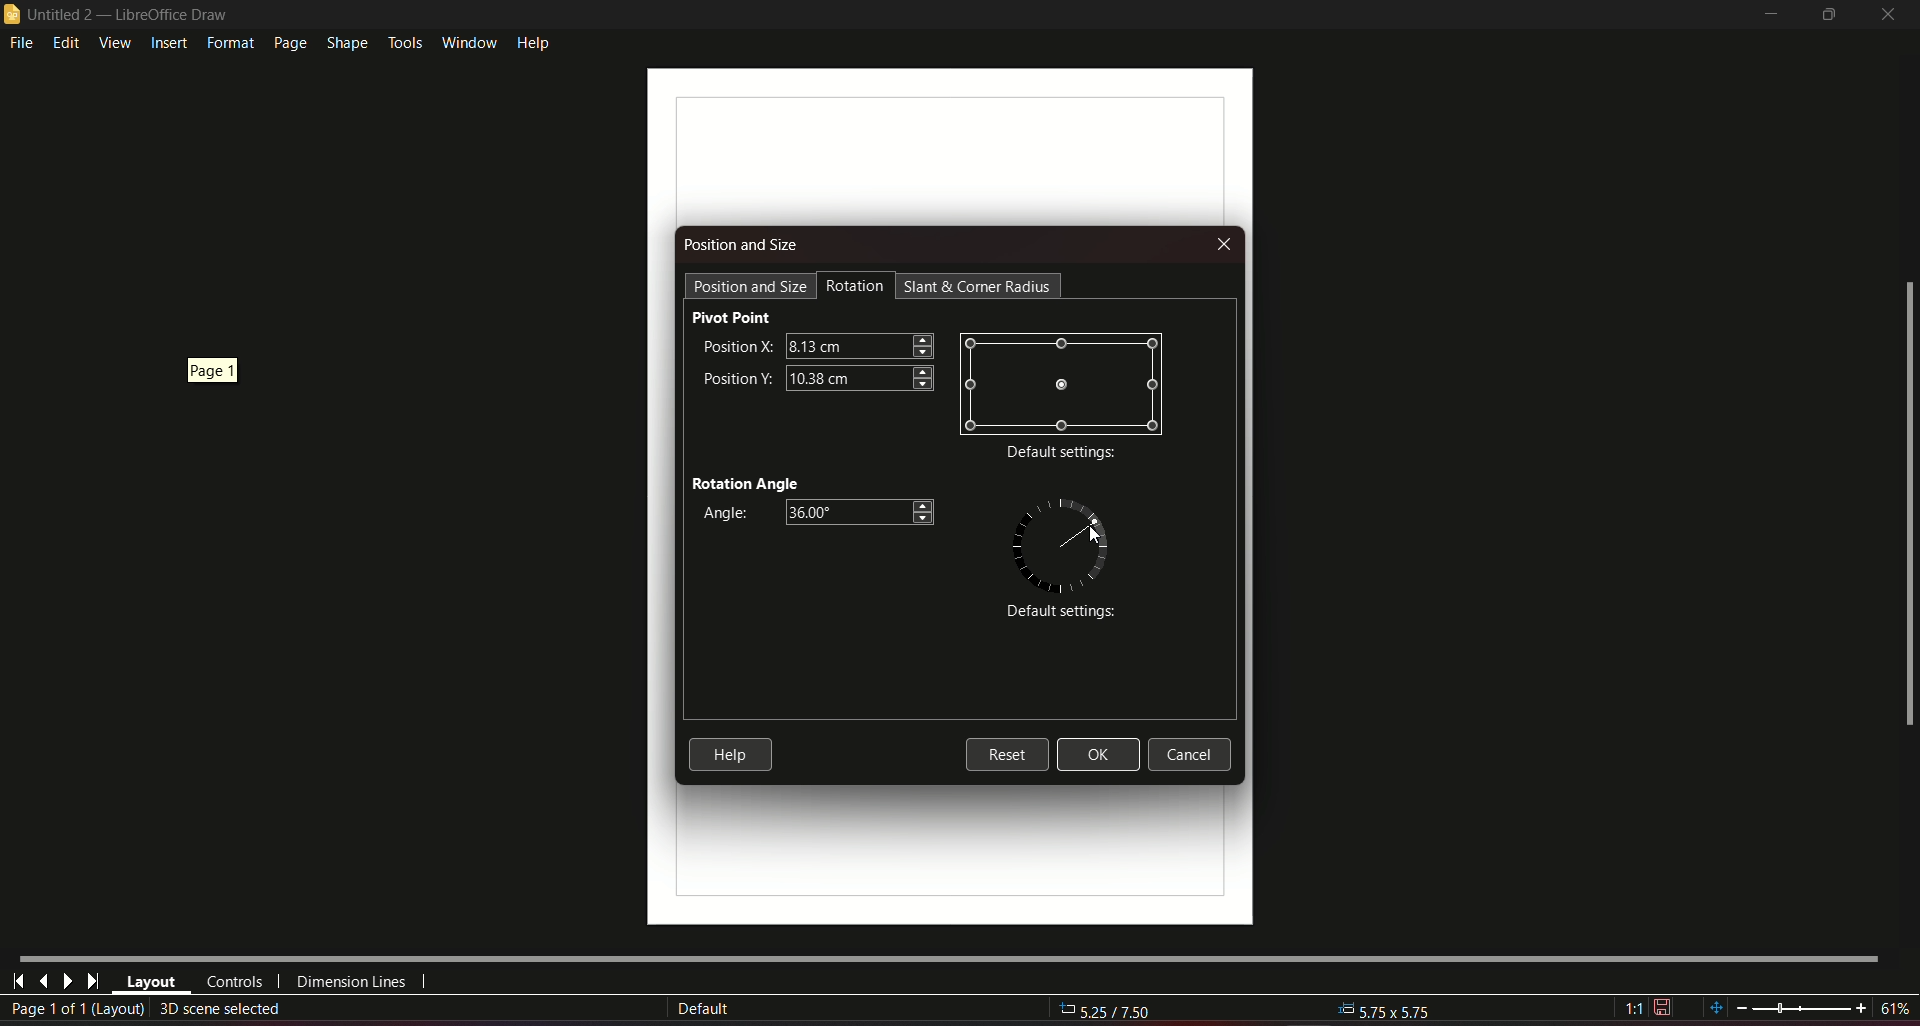  I want to click on Help, so click(730, 754).